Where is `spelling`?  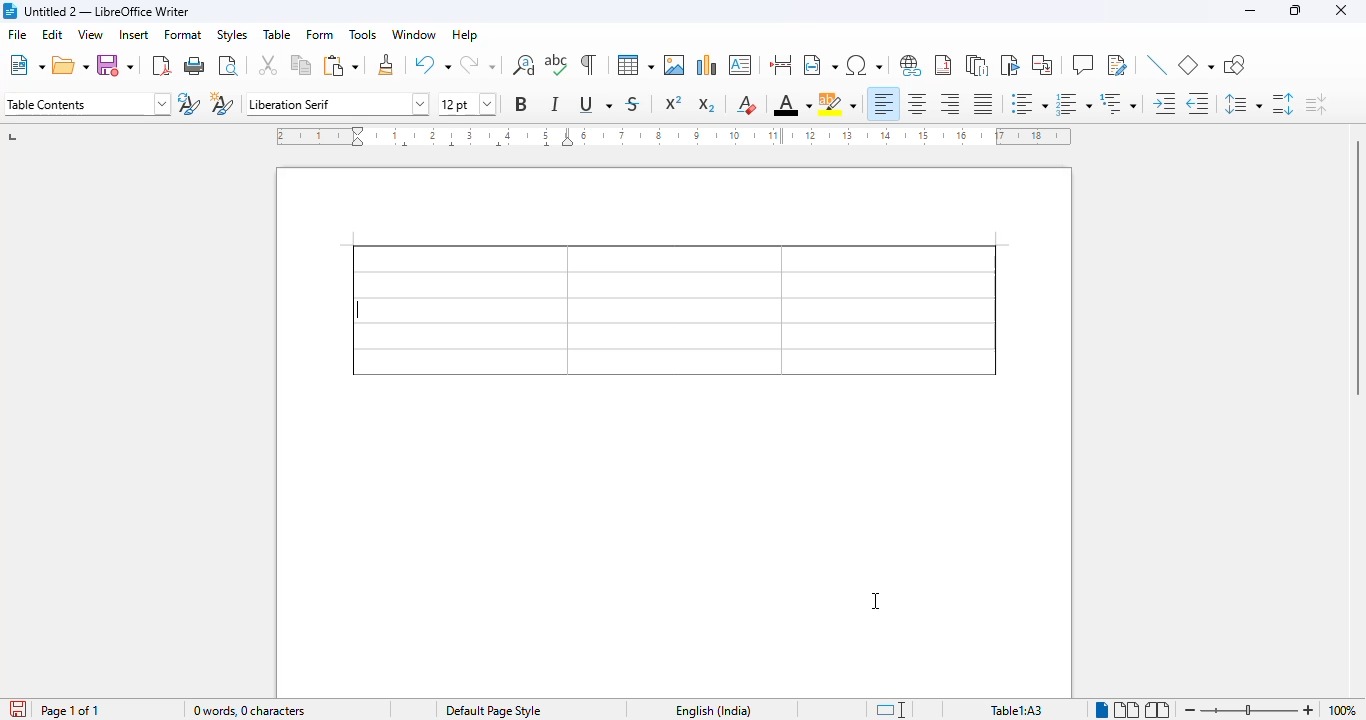 spelling is located at coordinates (558, 65).